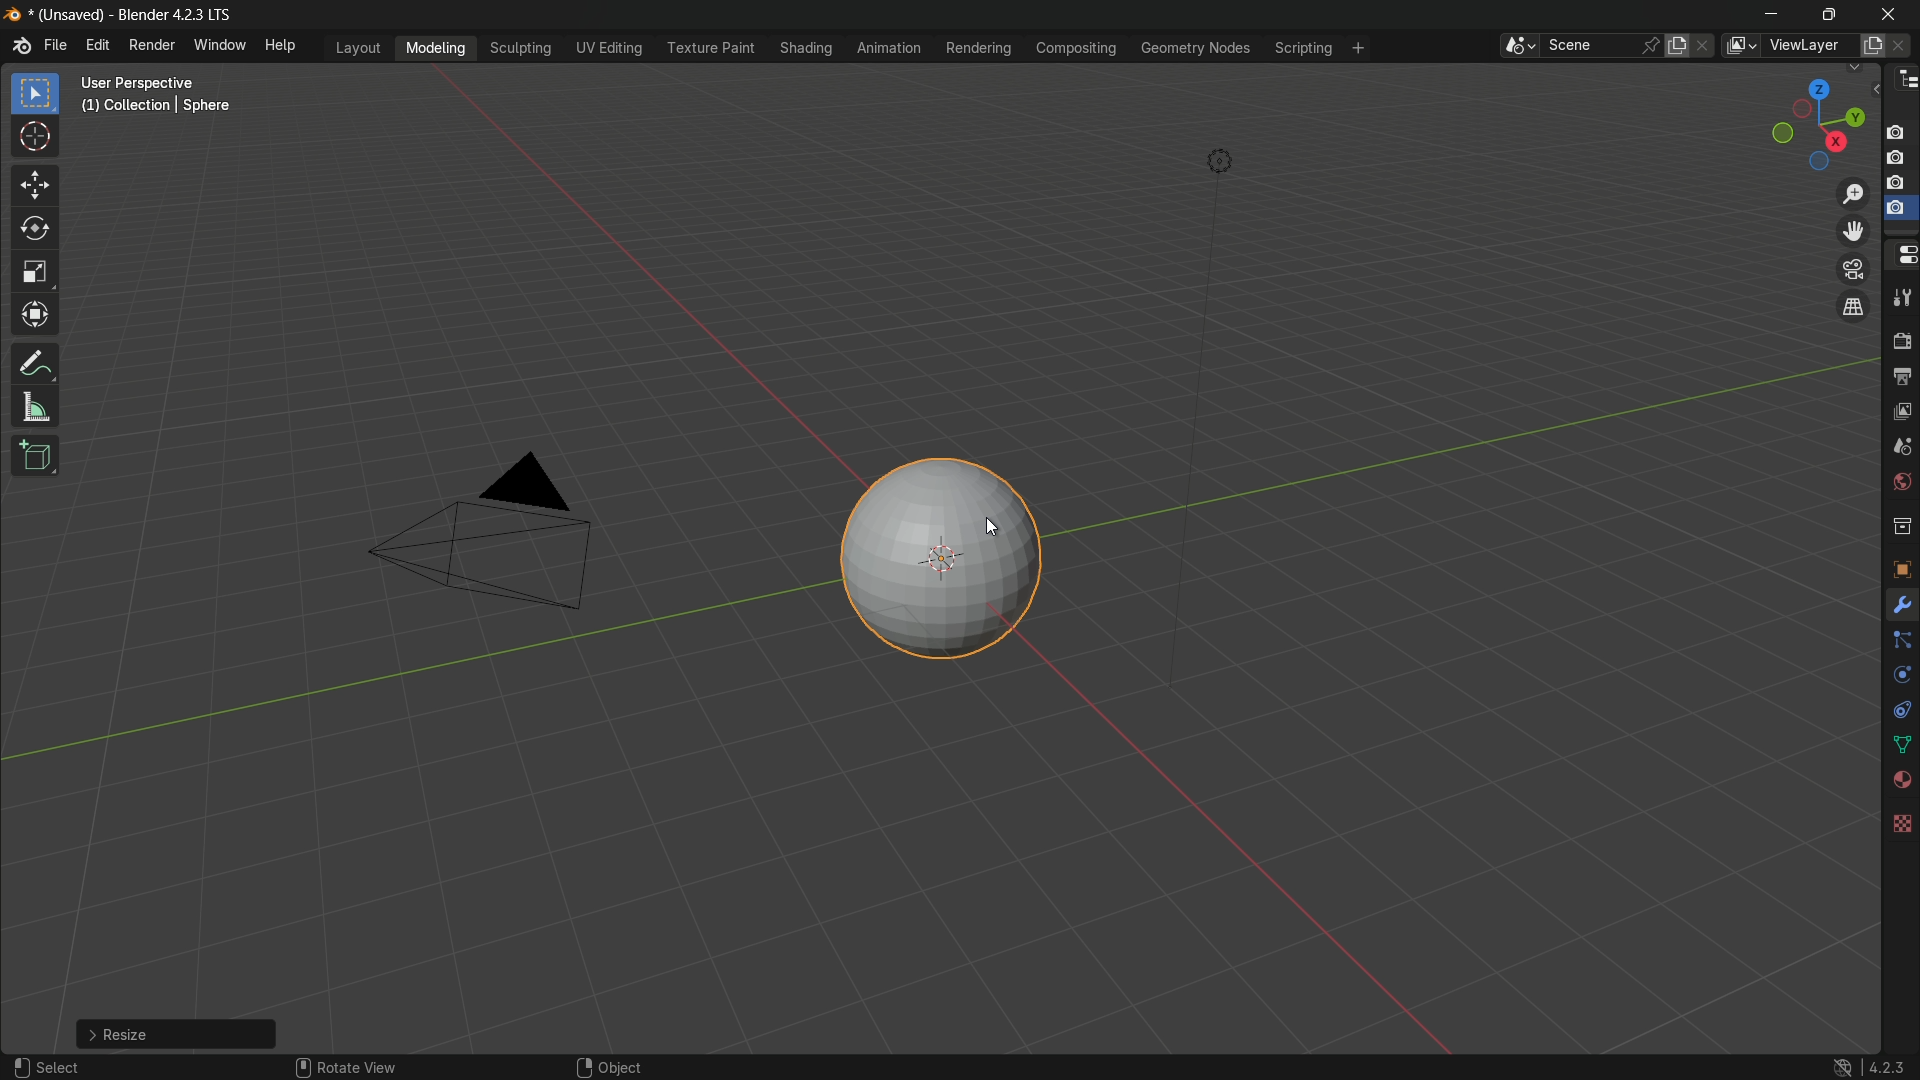 This screenshot has height=1080, width=1920. Describe the element at coordinates (369, 1061) in the screenshot. I see `rotate view` at that location.